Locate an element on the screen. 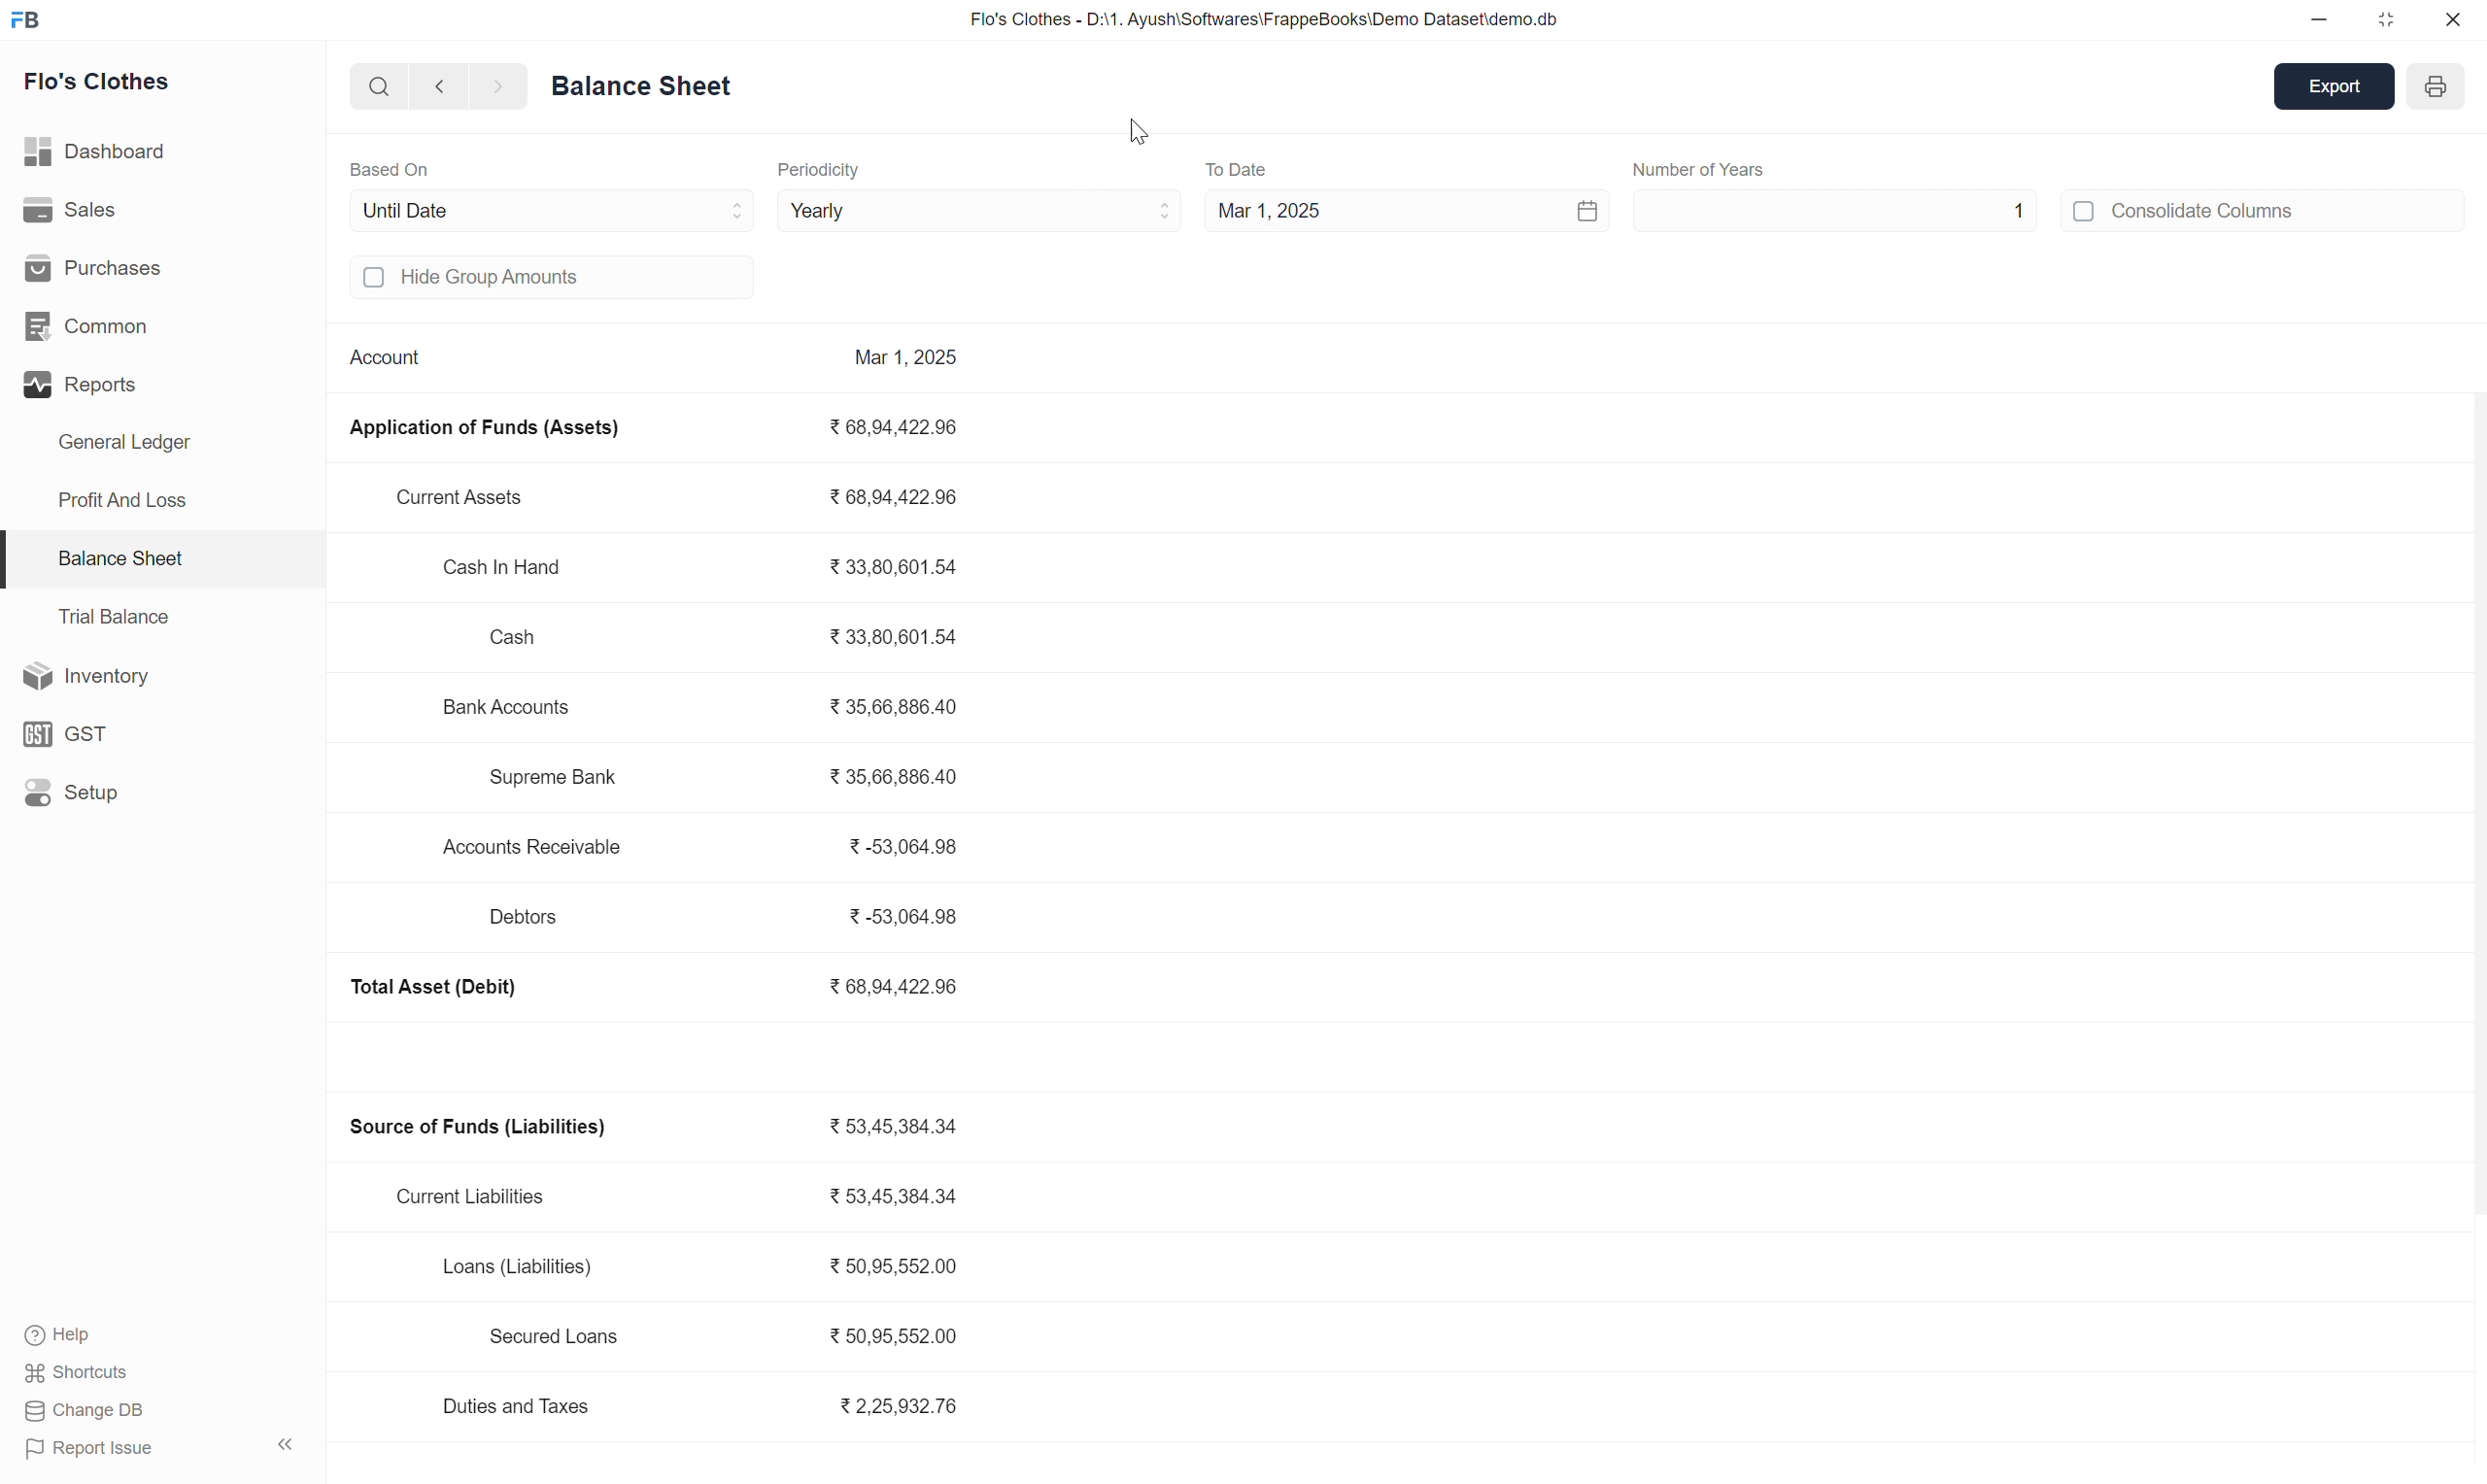 The image size is (2487, 1484). 1 is located at coordinates (2022, 212).